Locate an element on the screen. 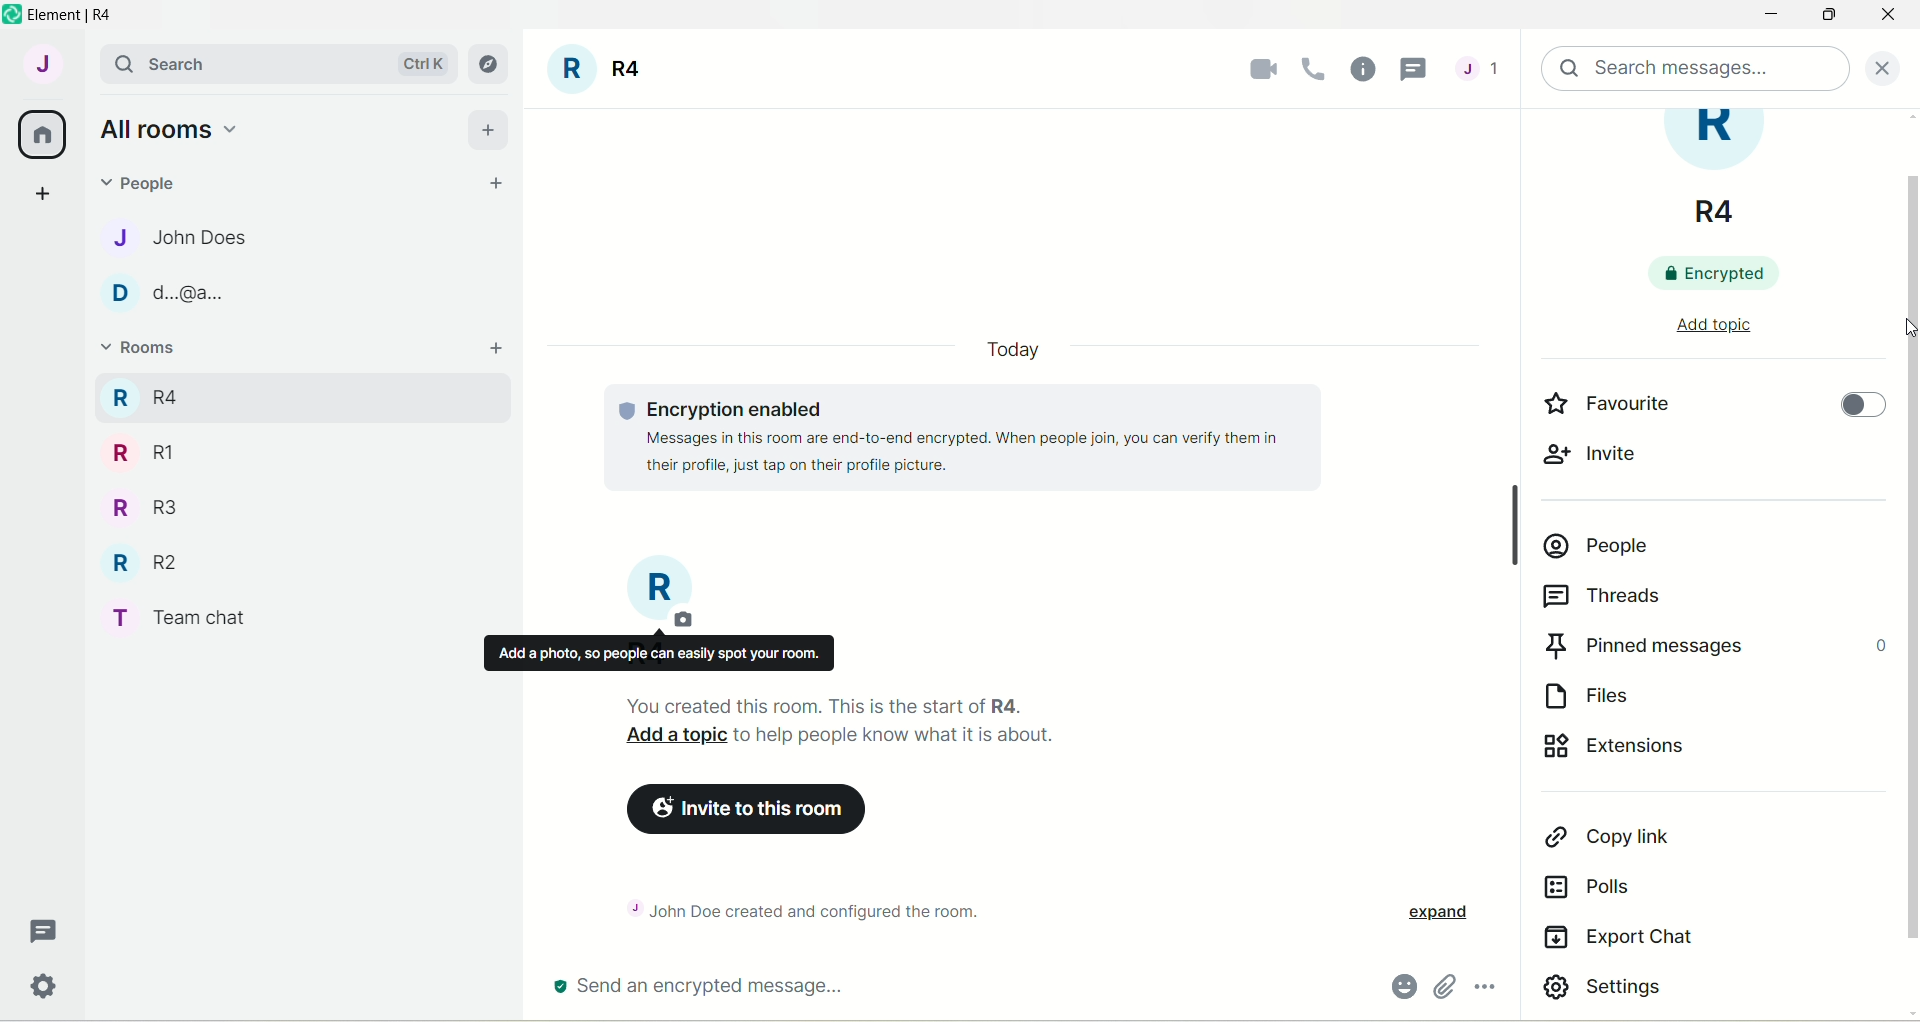 This screenshot has width=1920, height=1022. create a space is located at coordinates (41, 192).